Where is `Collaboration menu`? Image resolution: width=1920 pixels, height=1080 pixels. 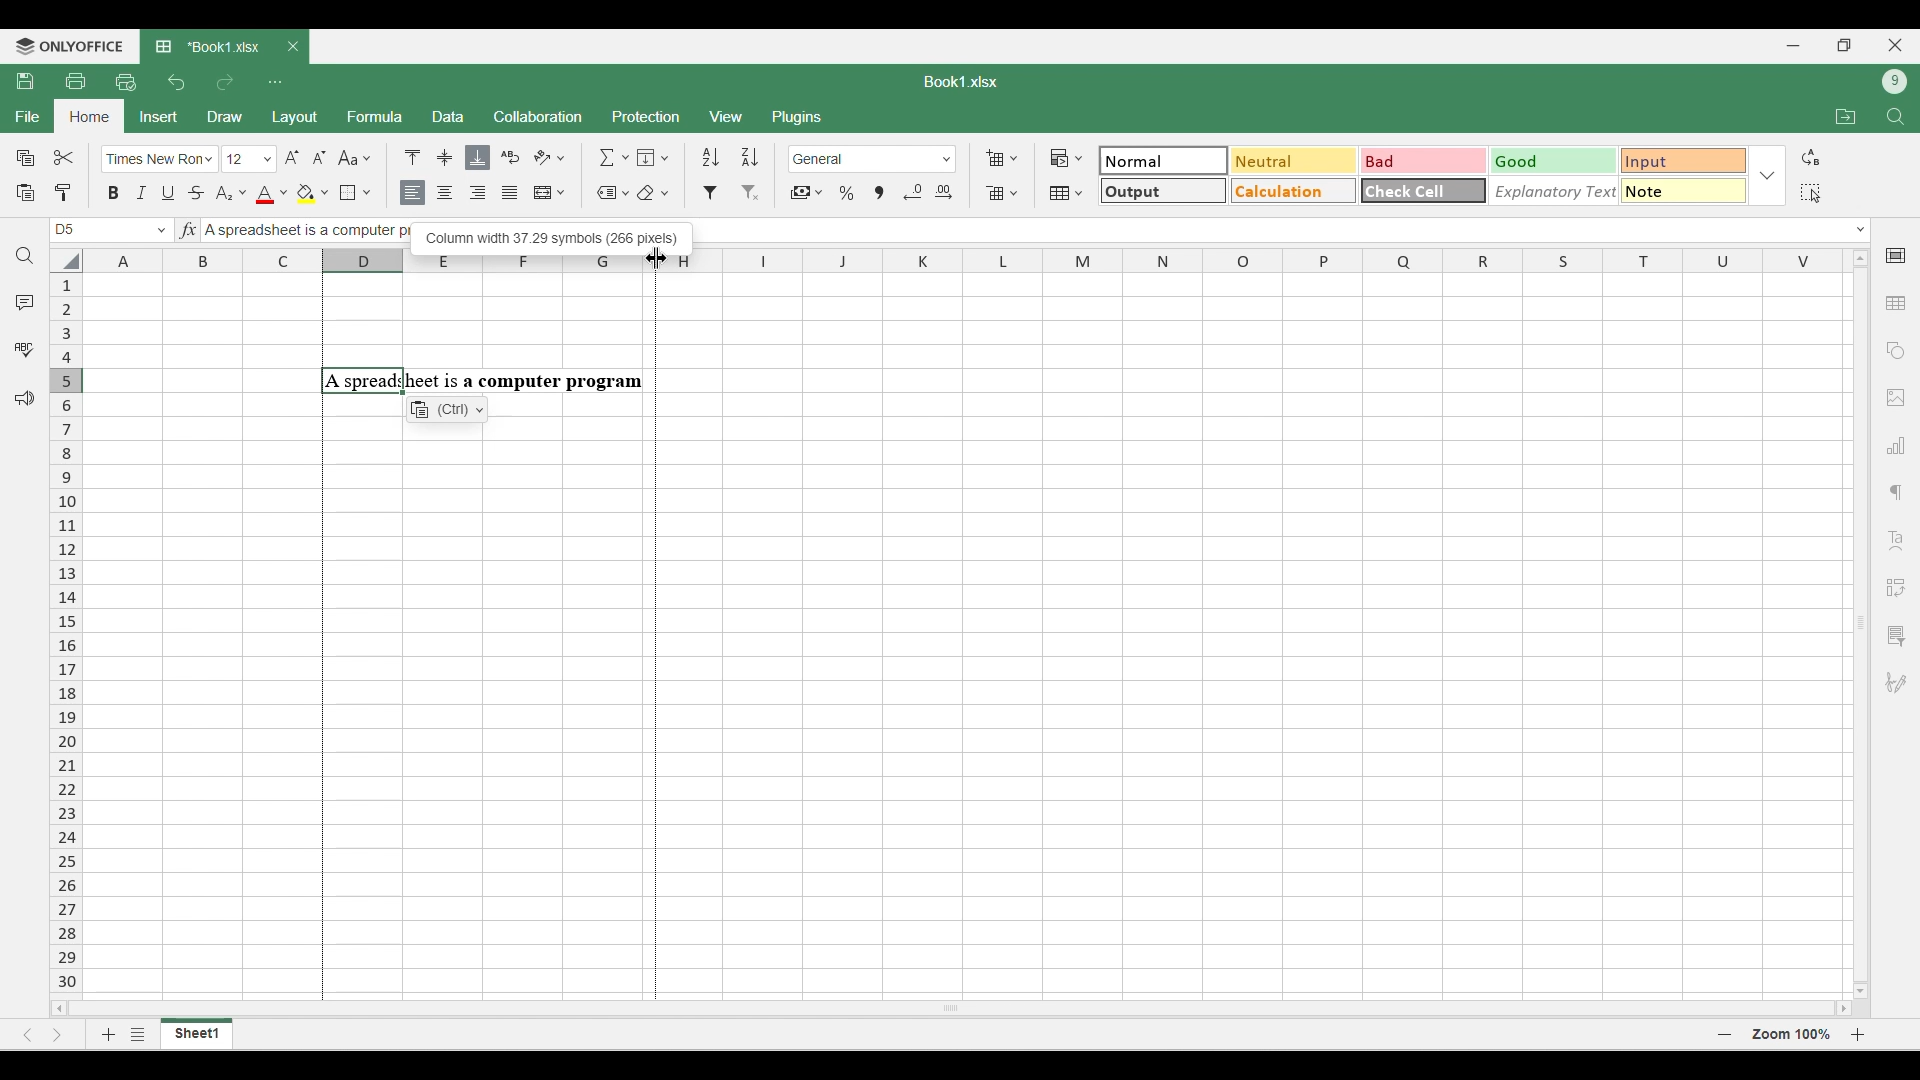 Collaboration menu is located at coordinates (539, 116).